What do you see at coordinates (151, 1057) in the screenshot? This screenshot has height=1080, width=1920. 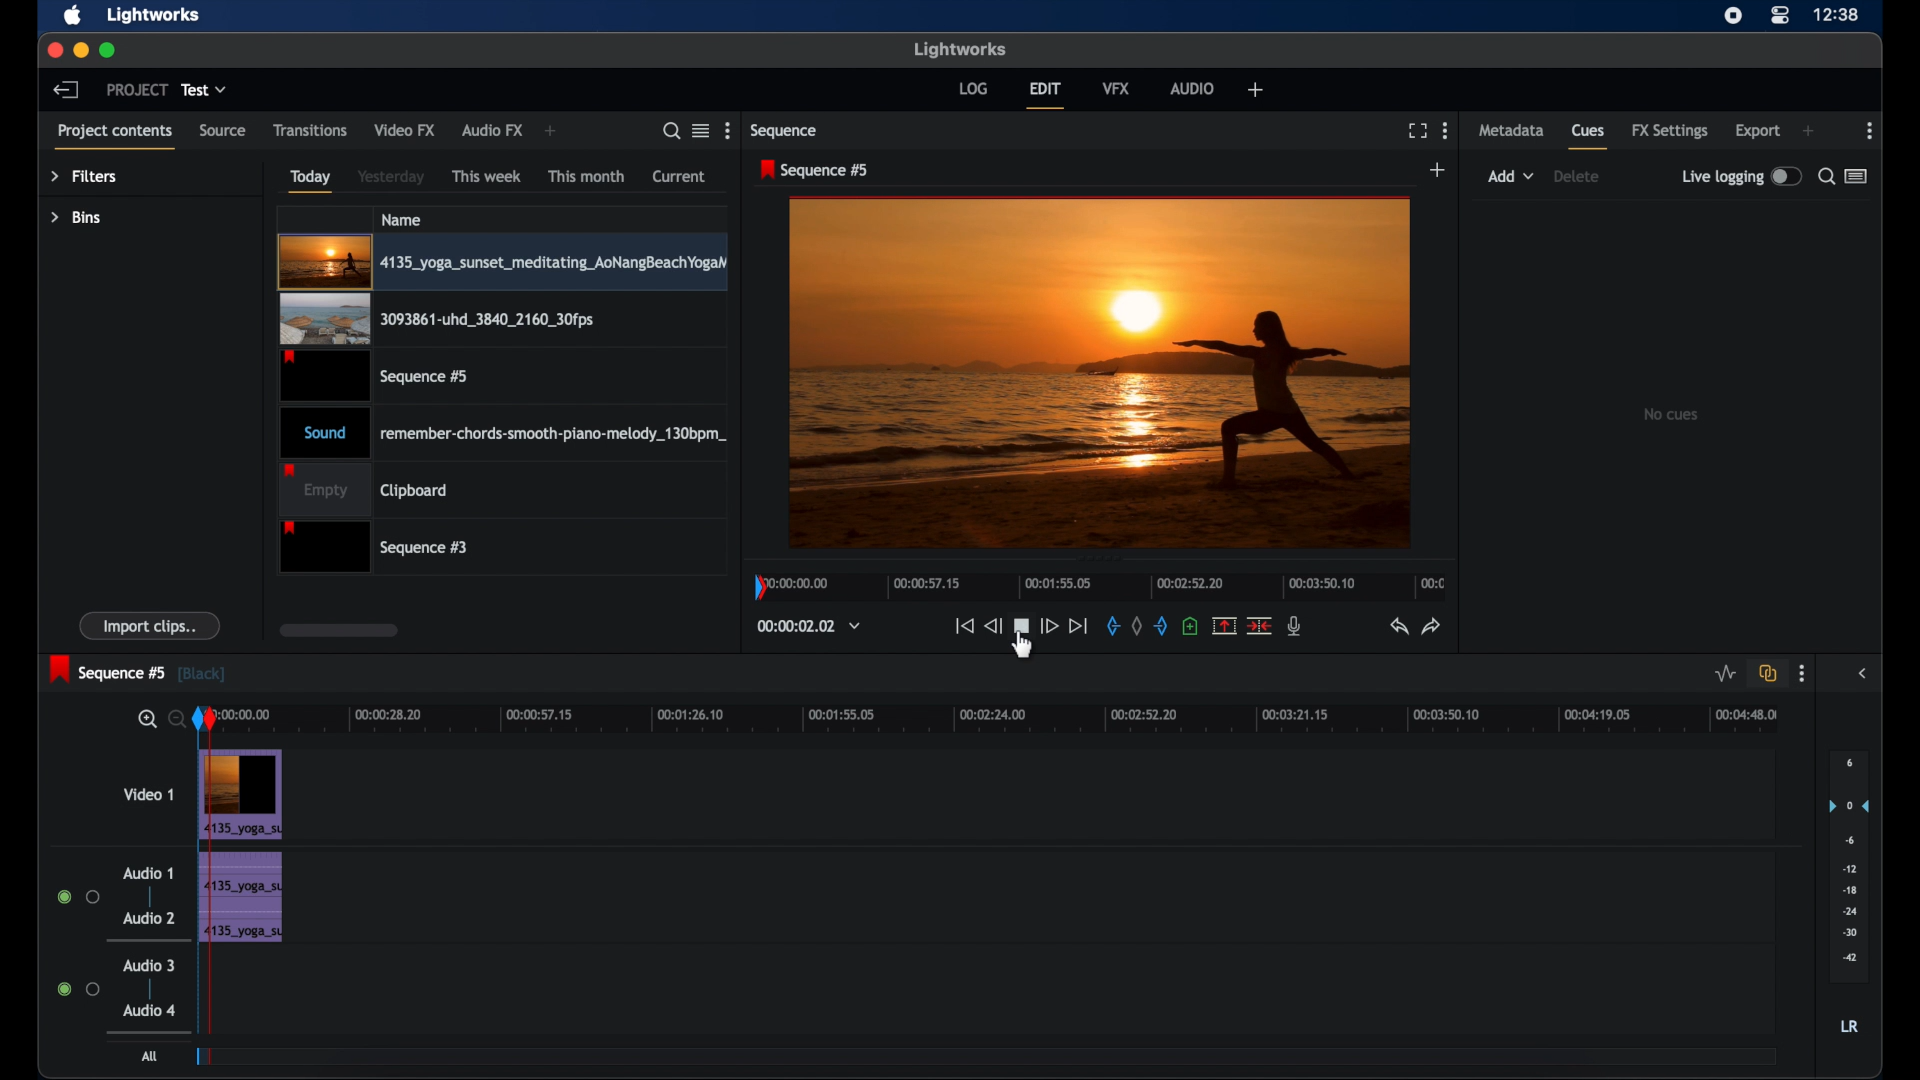 I see `all` at bounding box center [151, 1057].